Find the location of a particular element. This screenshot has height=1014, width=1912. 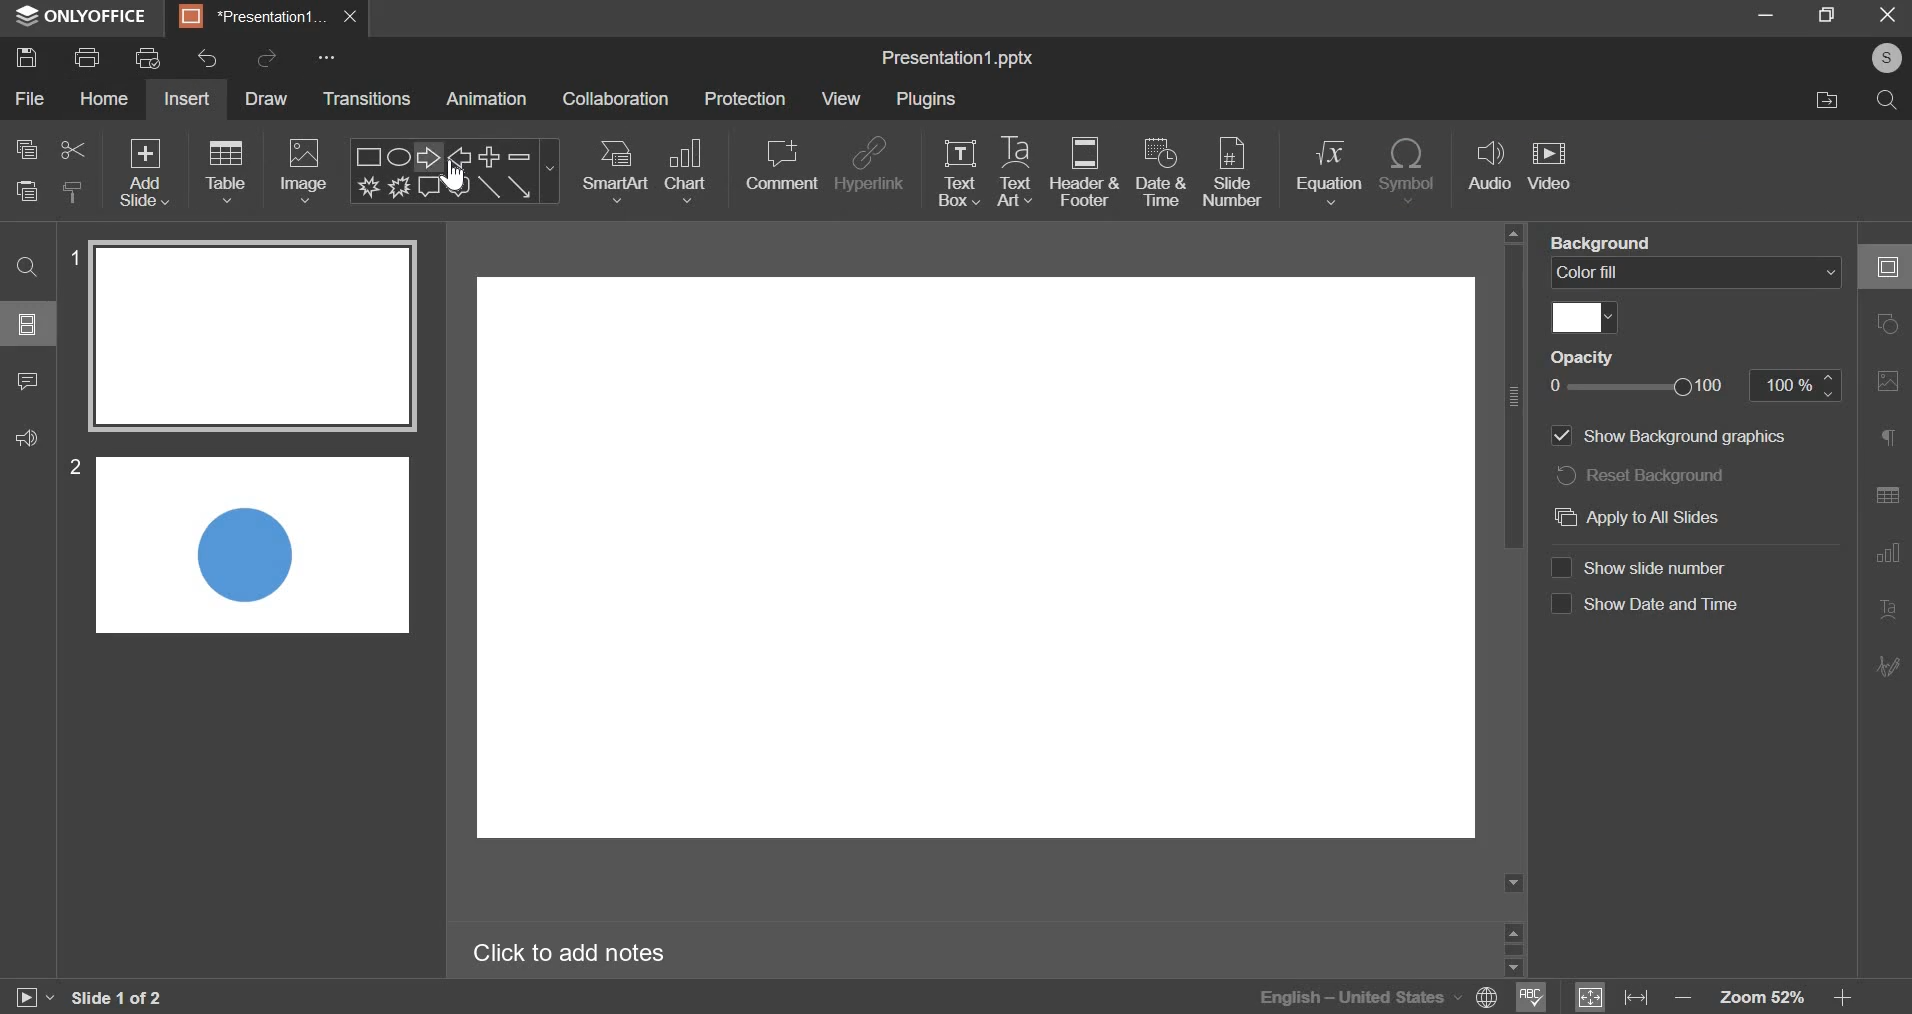

find is located at coordinates (25, 265).